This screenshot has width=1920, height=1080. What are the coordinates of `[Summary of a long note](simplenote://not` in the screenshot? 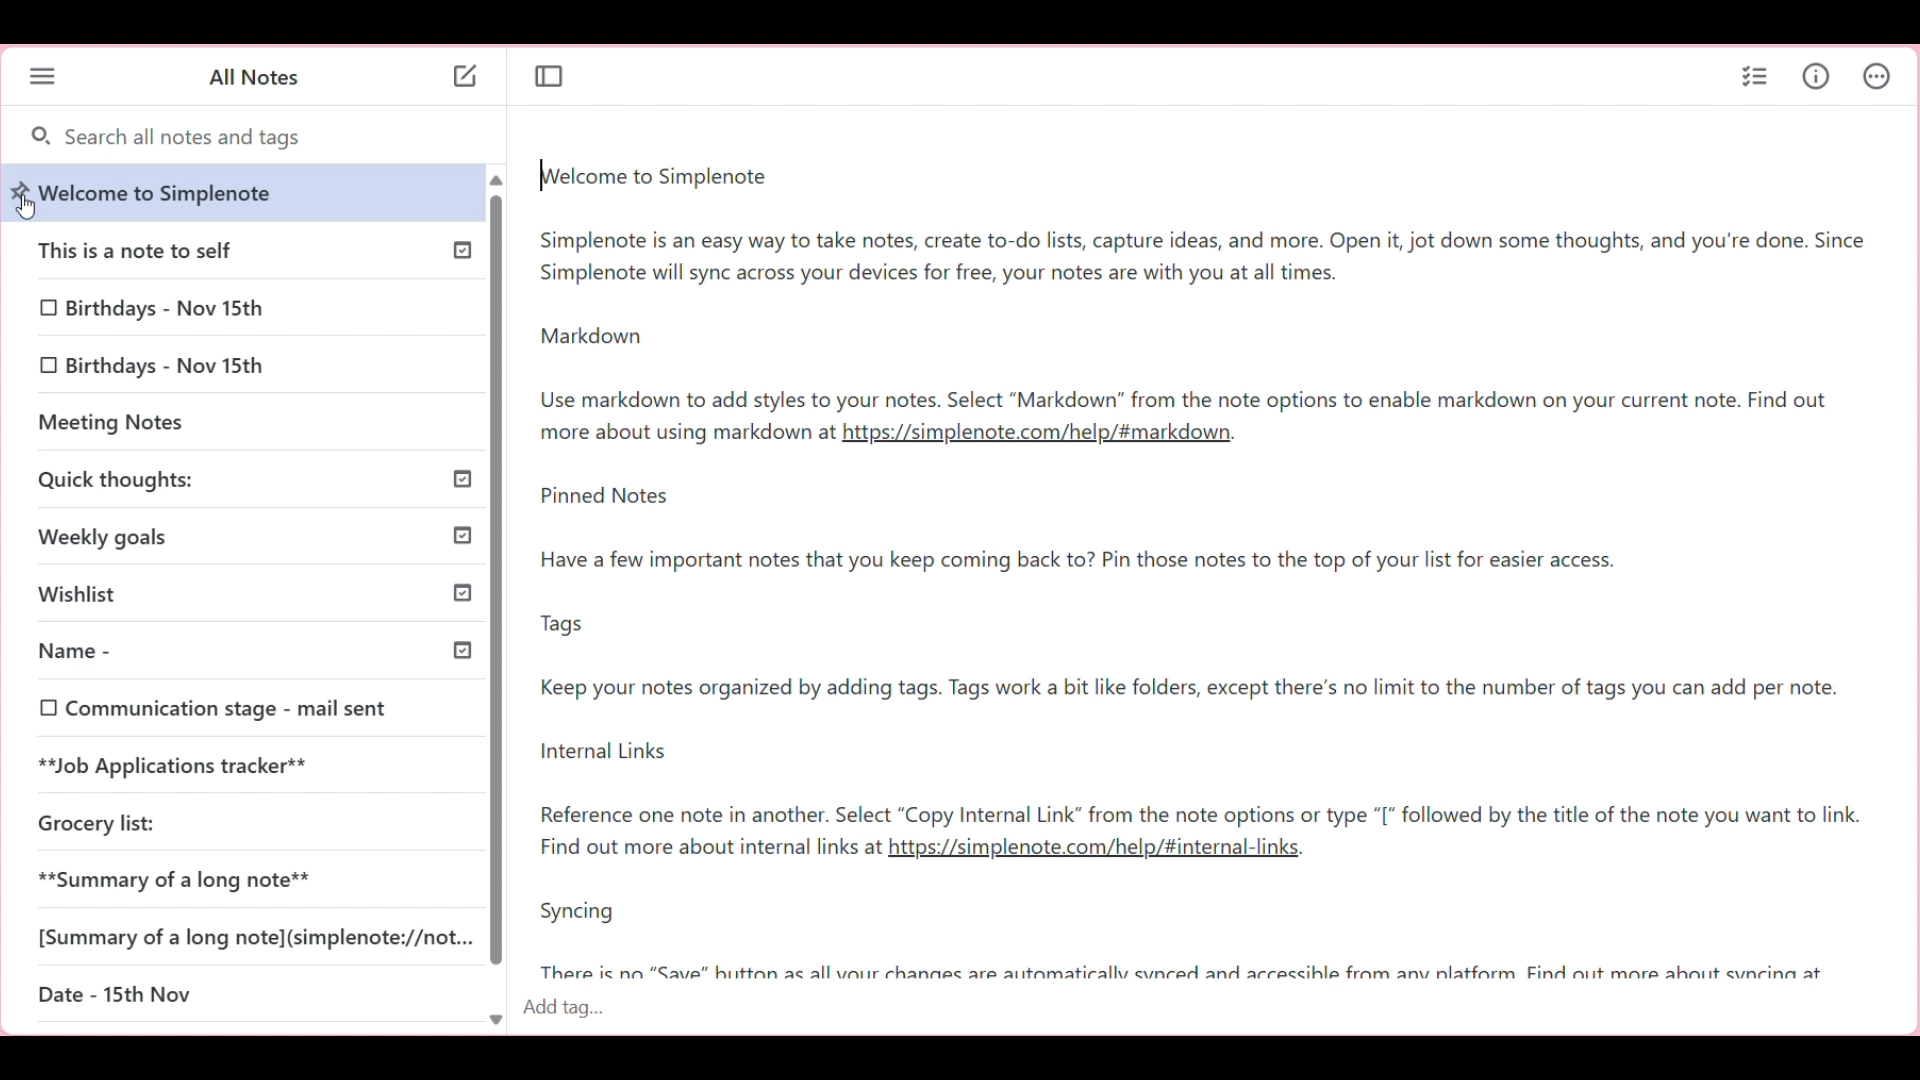 It's located at (255, 934).